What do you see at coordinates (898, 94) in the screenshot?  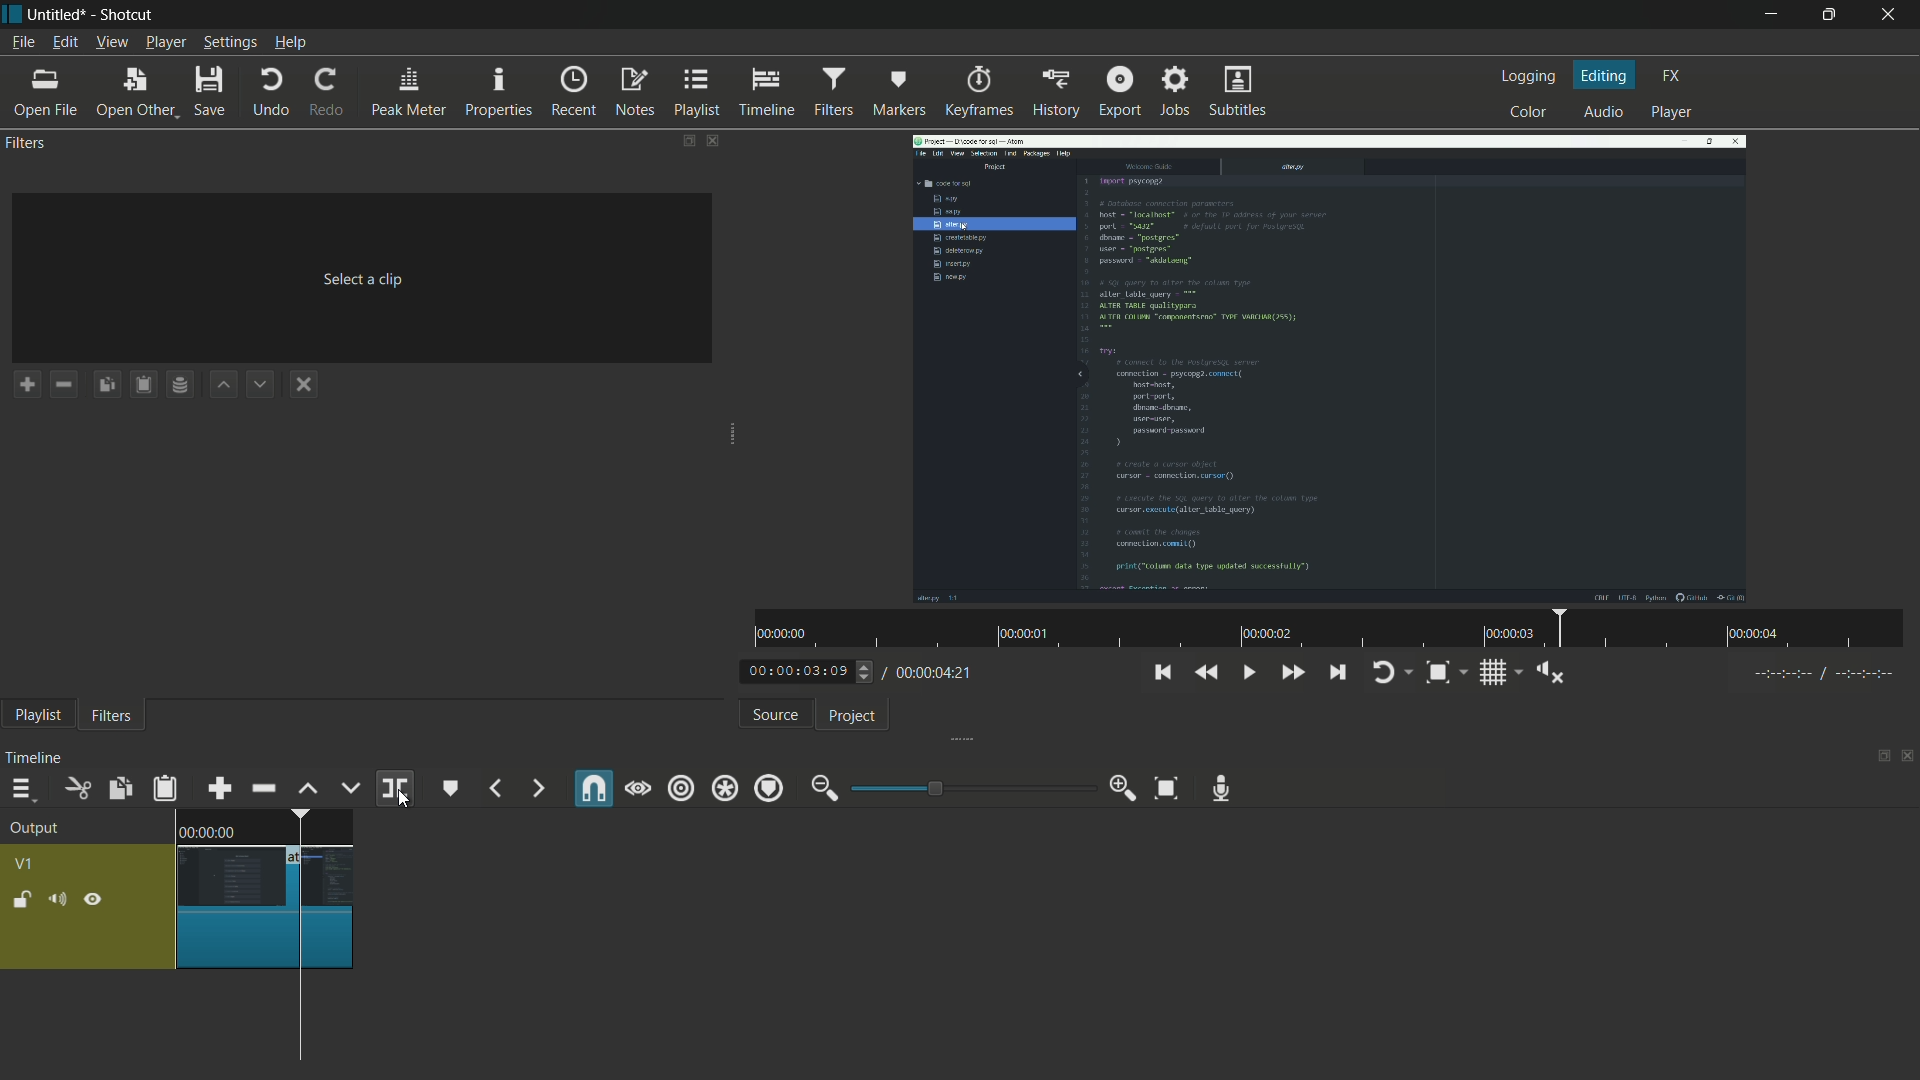 I see `markers` at bounding box center [898, 94].